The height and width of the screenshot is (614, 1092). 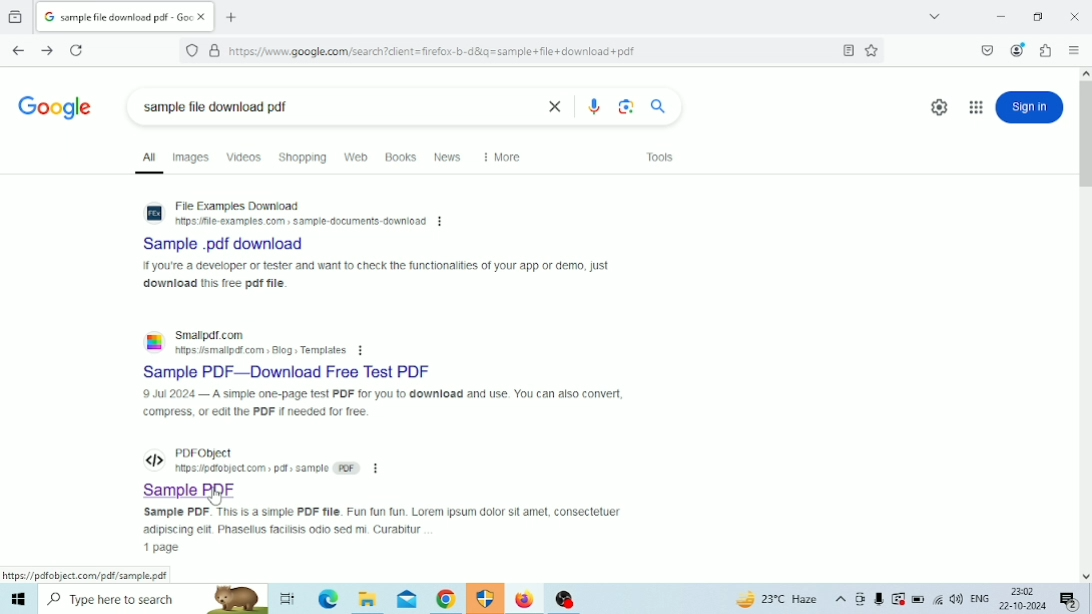 What do you see at coordinates (1047, 51) in the screenshot?
I see `Extensions` at bounding box center [1047, 51].